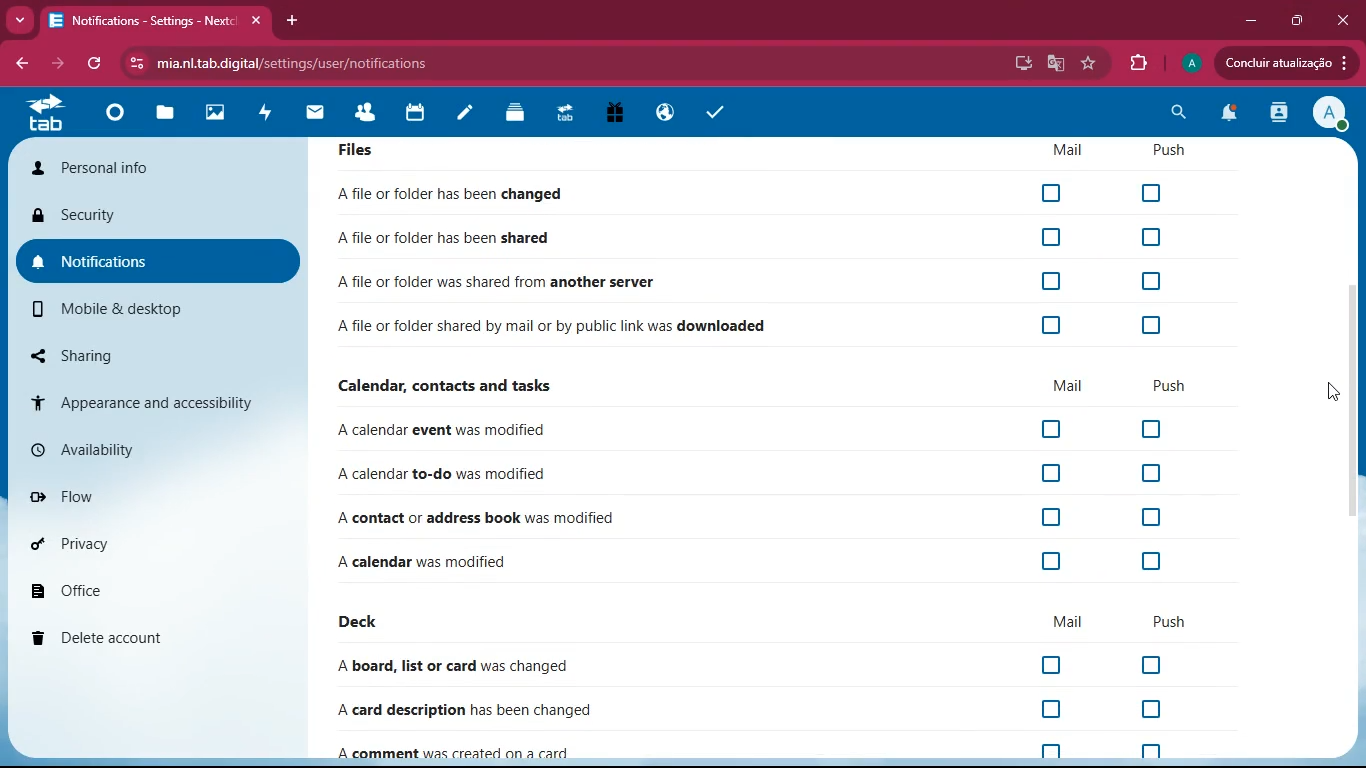 This screenshot has width=1366, height=768. Describe the element at coordinates (1252, 20) in the screenshot. I see `minimize` at that location.